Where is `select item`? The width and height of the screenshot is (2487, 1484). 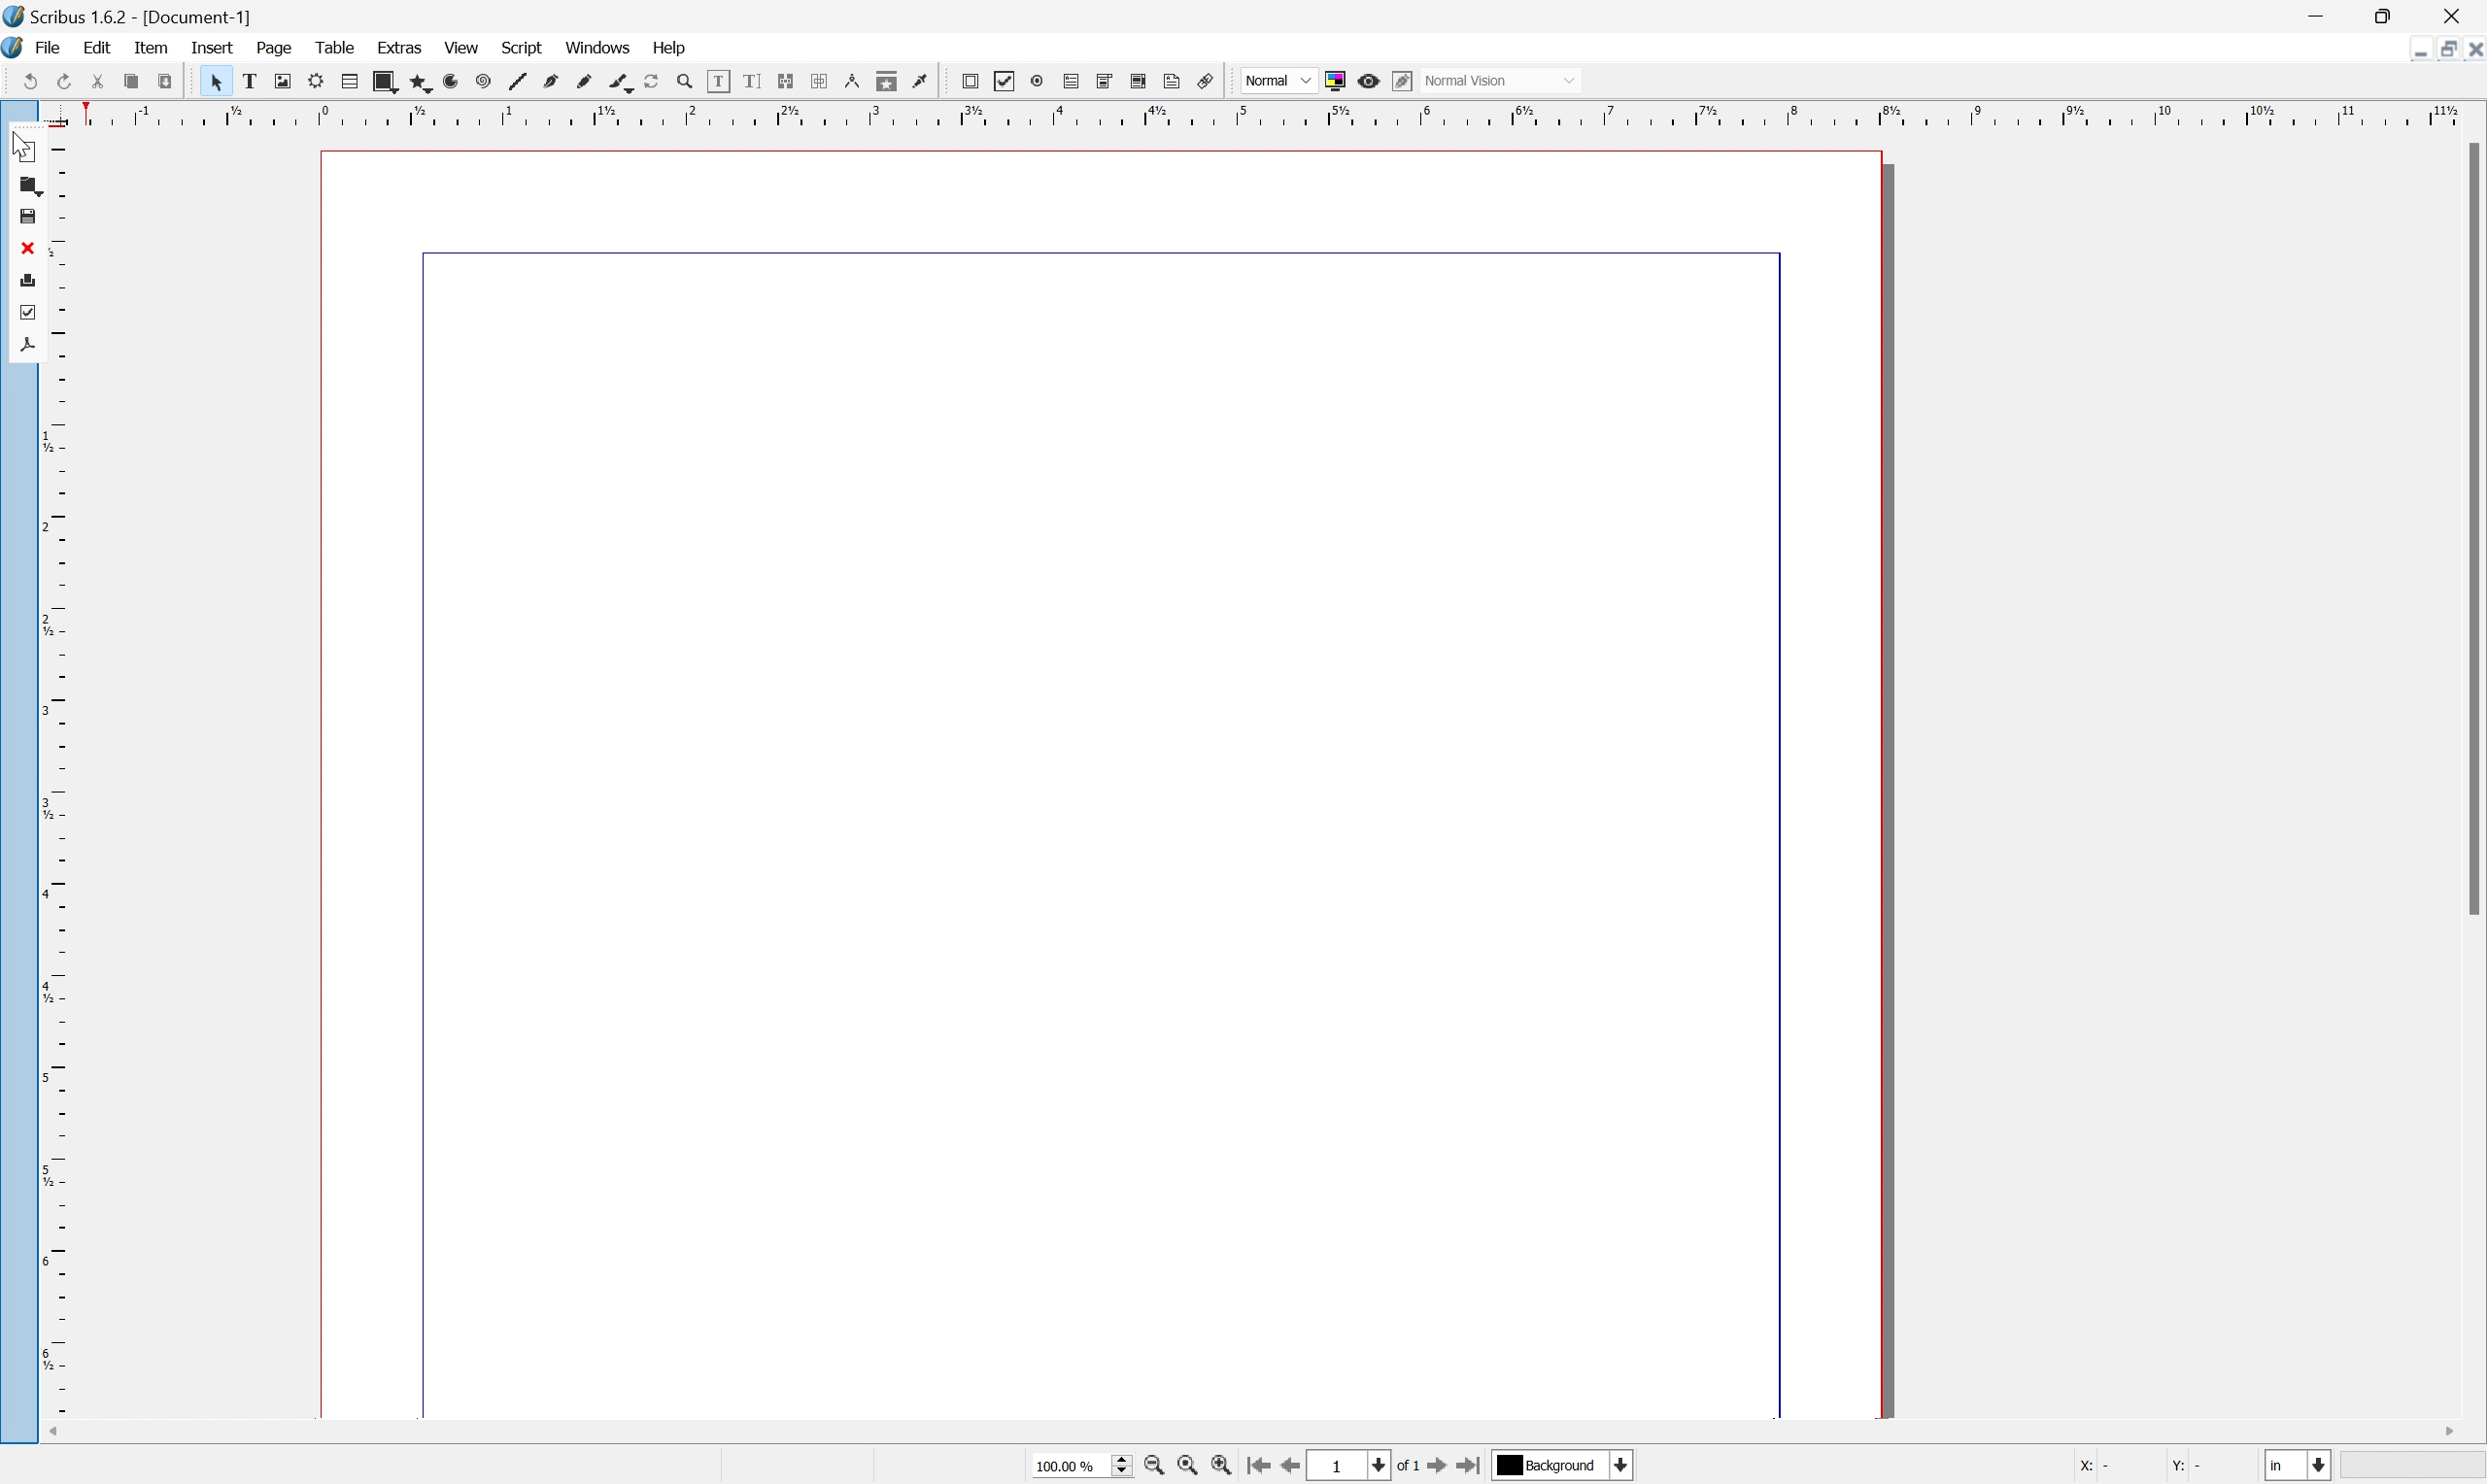
select item is located at coordinates (448, 81).